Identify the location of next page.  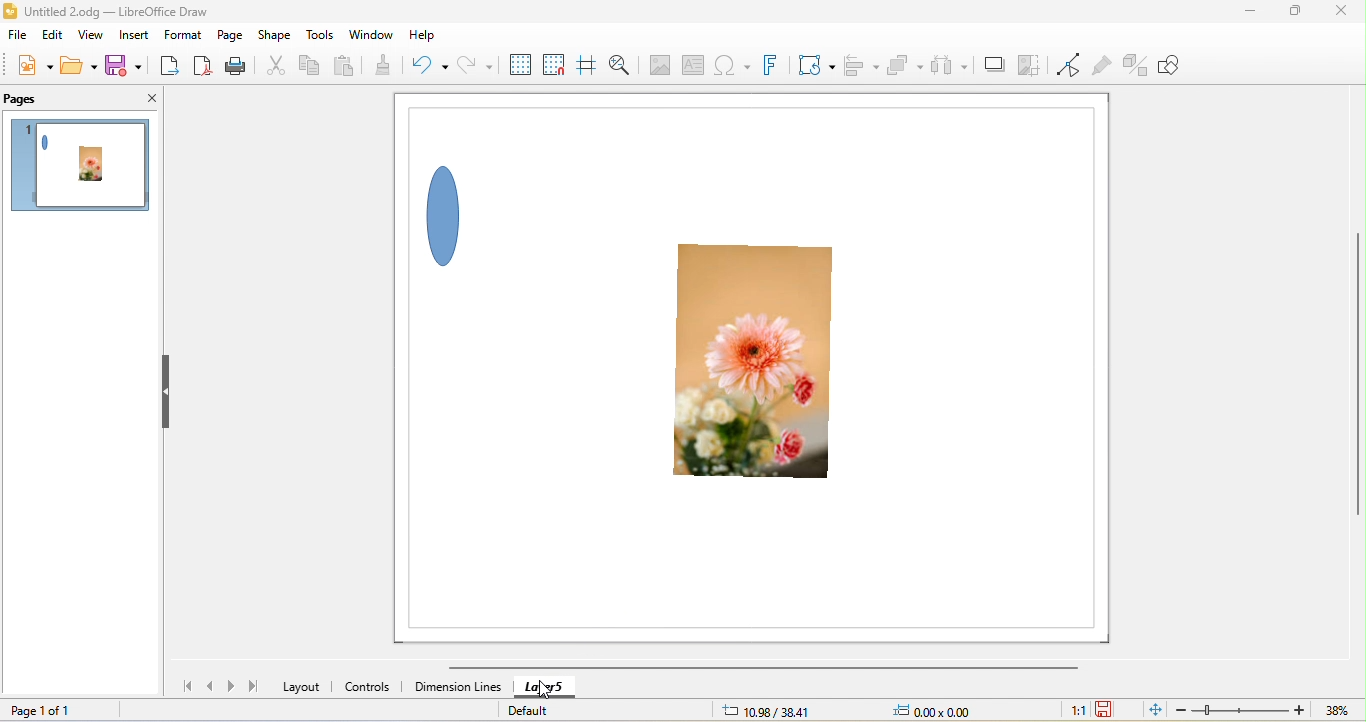
(234, 686).